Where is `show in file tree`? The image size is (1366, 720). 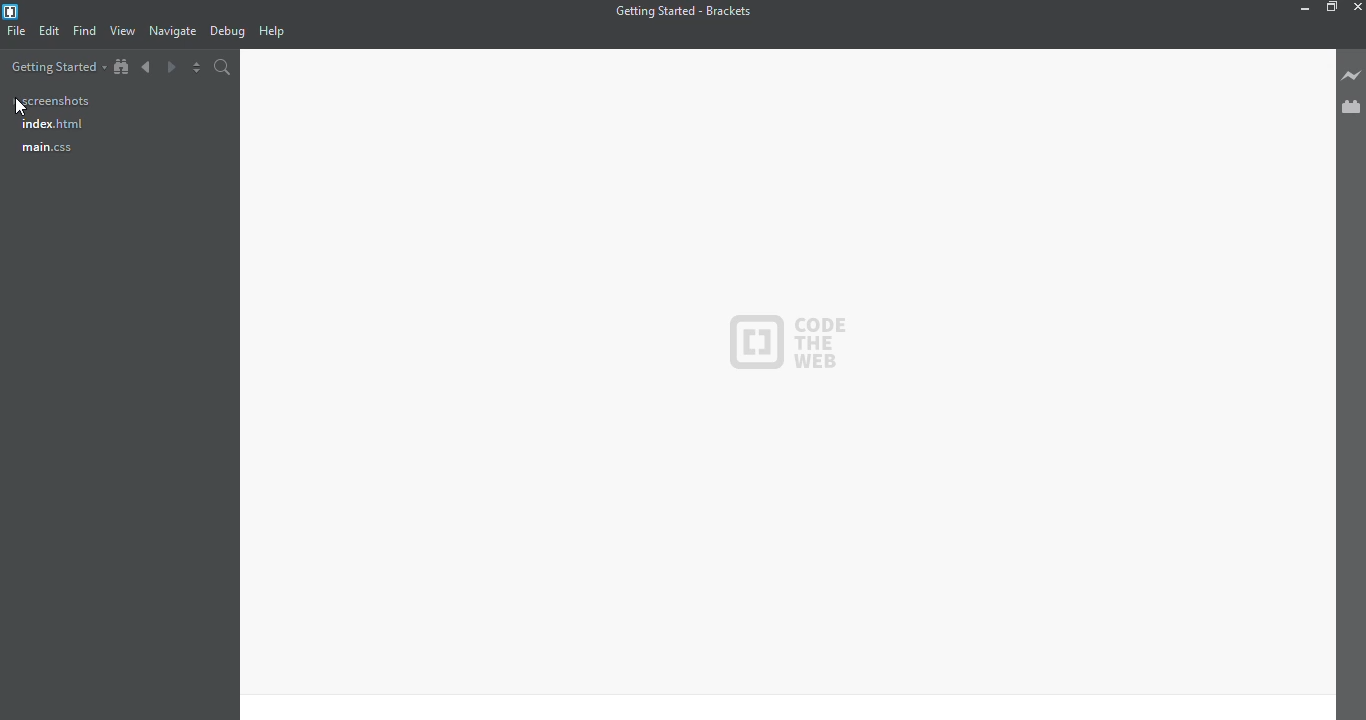 show in file tree is located at coordinates (122, 67).